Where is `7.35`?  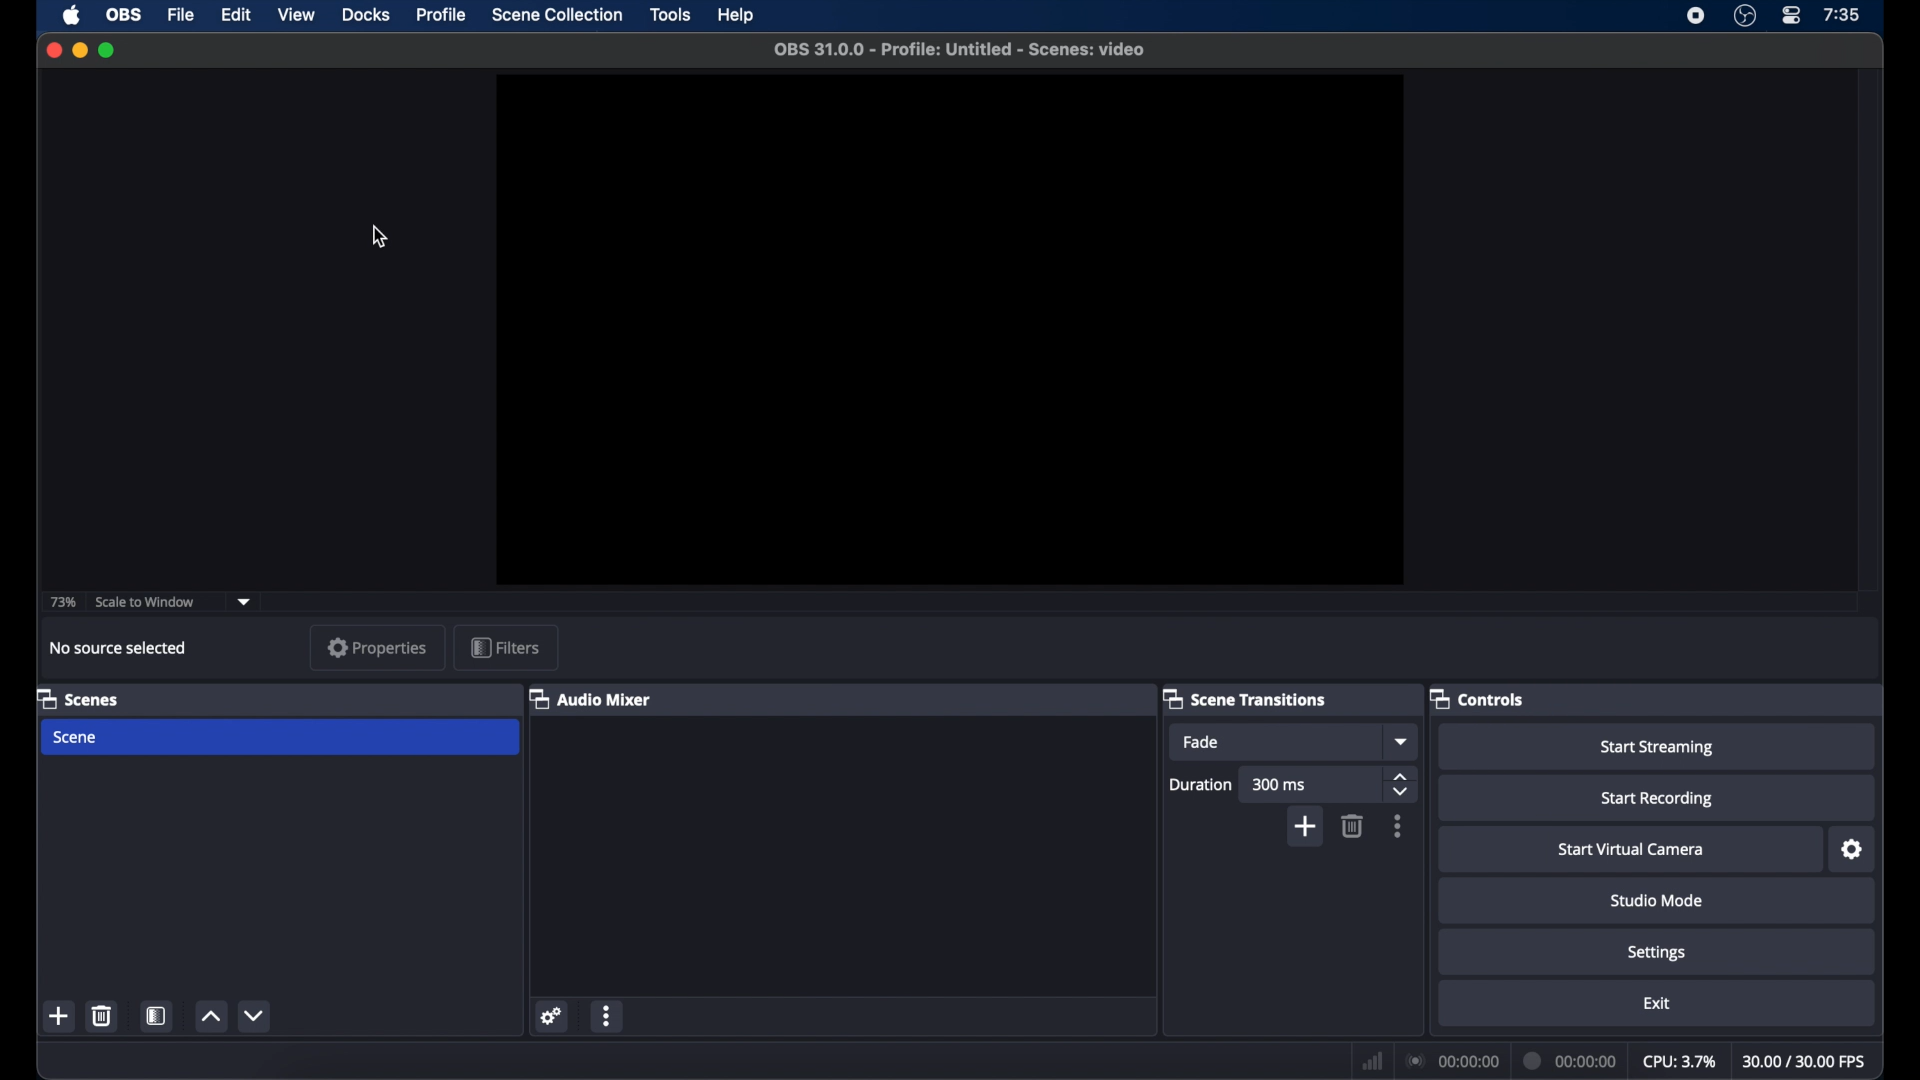
7.35 is located at coordinates (1842, 16).